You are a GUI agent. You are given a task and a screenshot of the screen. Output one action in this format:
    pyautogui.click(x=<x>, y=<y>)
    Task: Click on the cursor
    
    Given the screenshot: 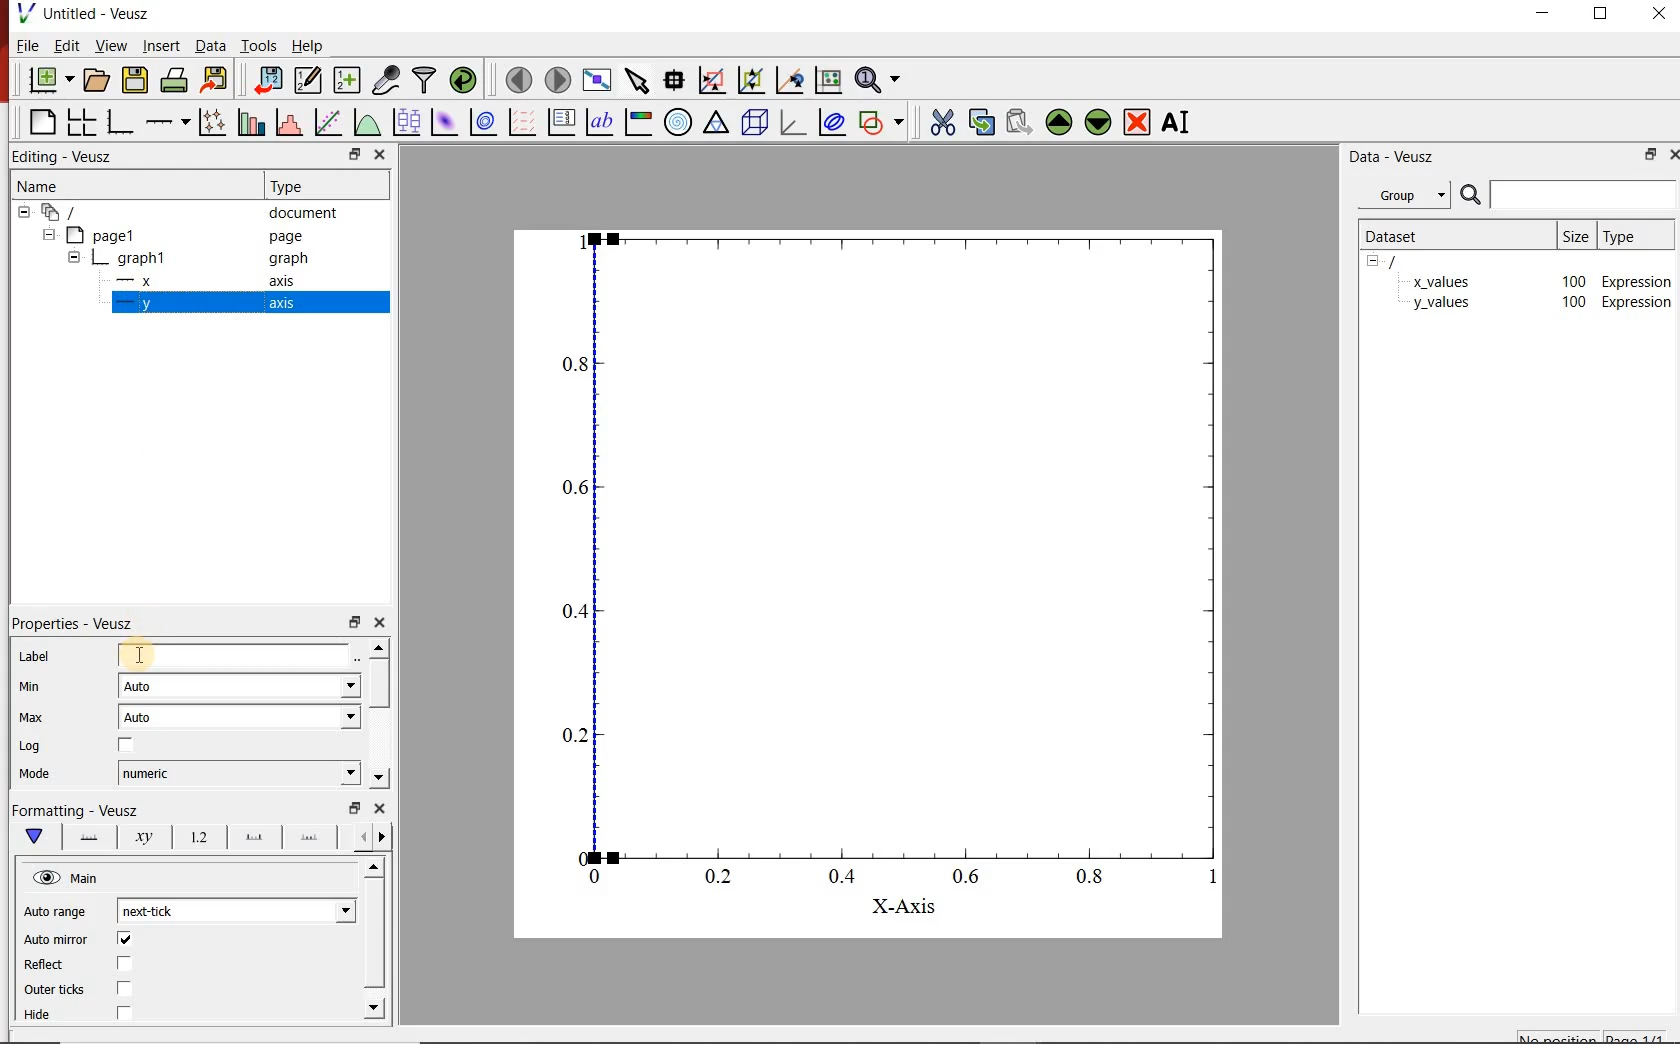 What is the action you would take?
    pyautogui.click(x=141, y=655)
    